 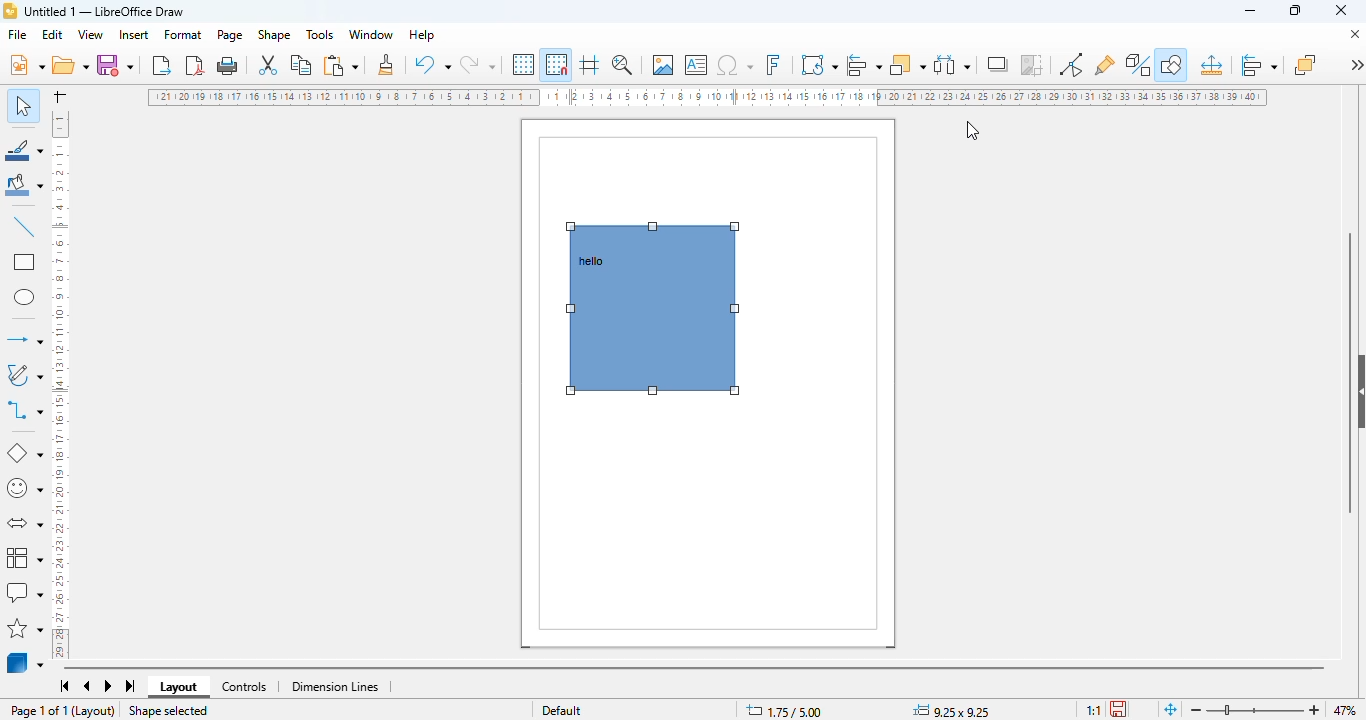 What do you see at coordinates (1349, 372) in the screenshot?
I see `vertical scroll bar` at bounding box center [1349, 372].